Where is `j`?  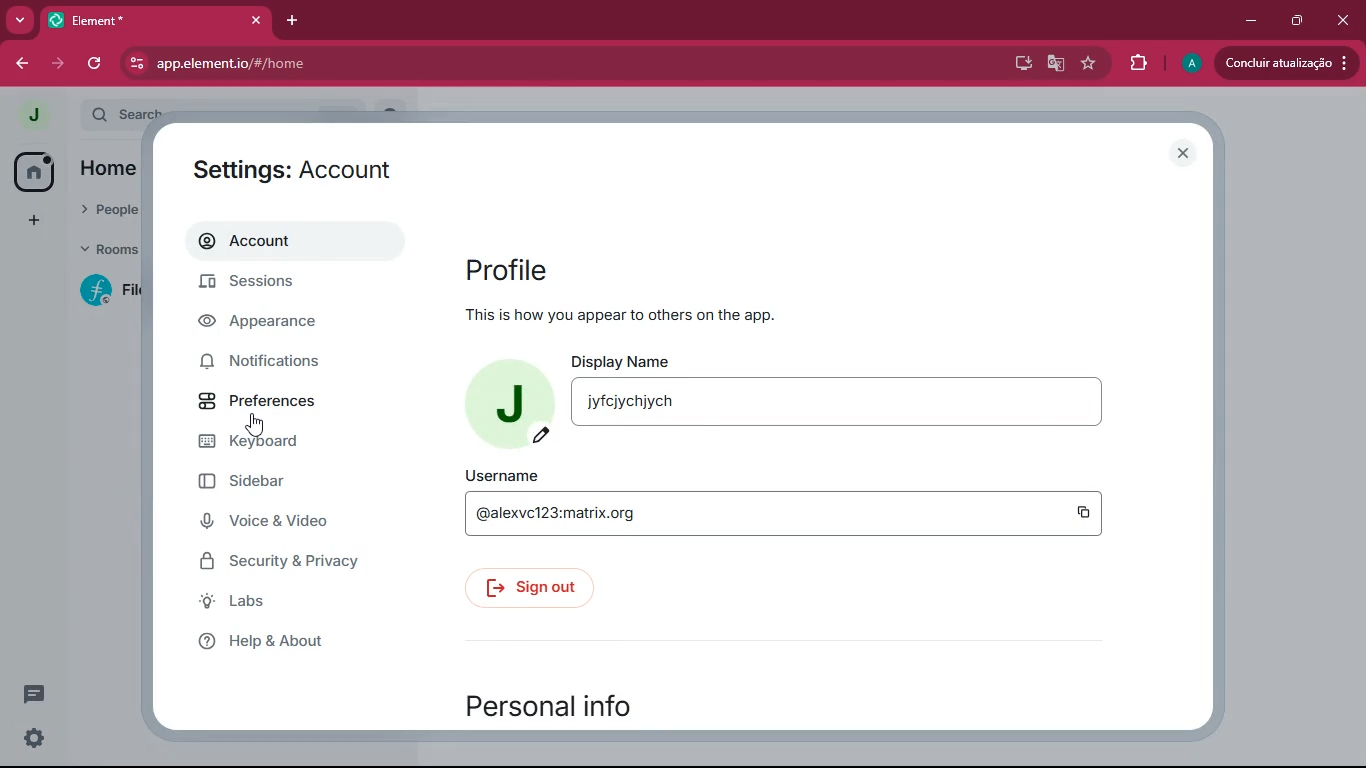 j is located at coordinates (24, 115).